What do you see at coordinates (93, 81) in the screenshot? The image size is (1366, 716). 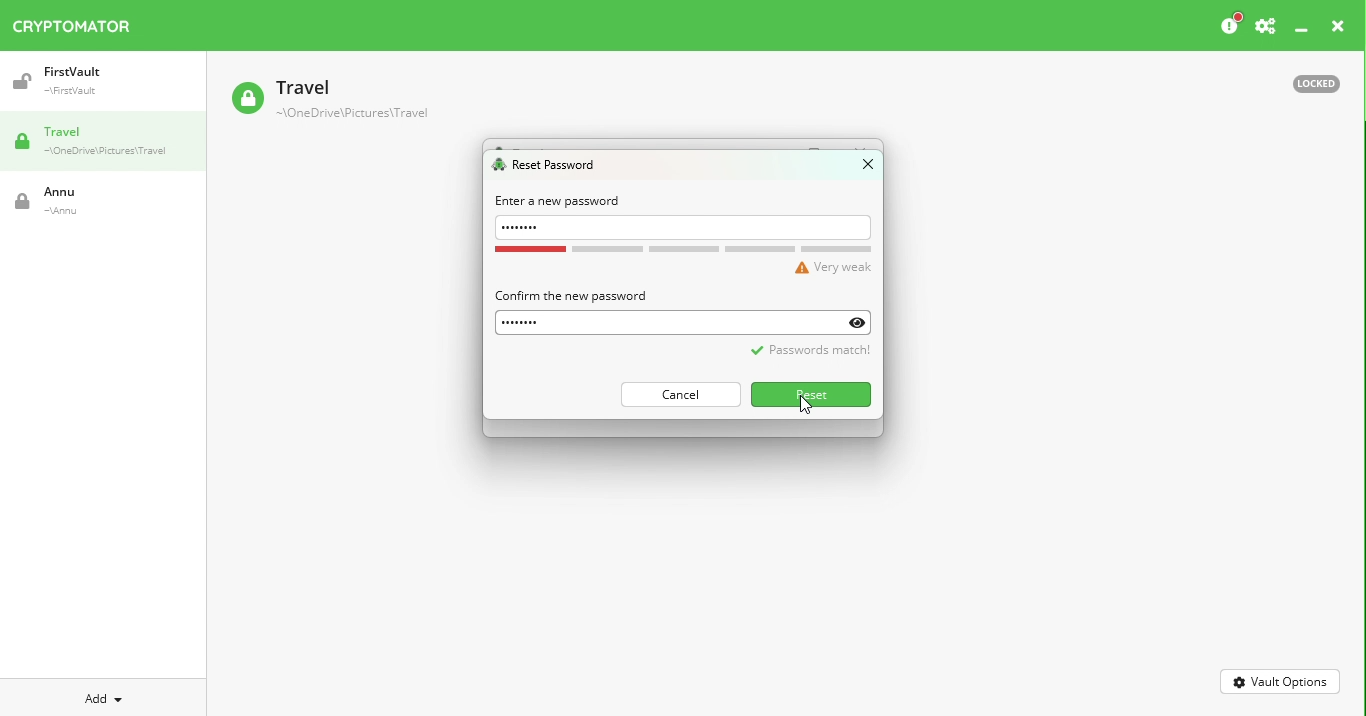 I see `Vault` at bounding box center [93, 81].